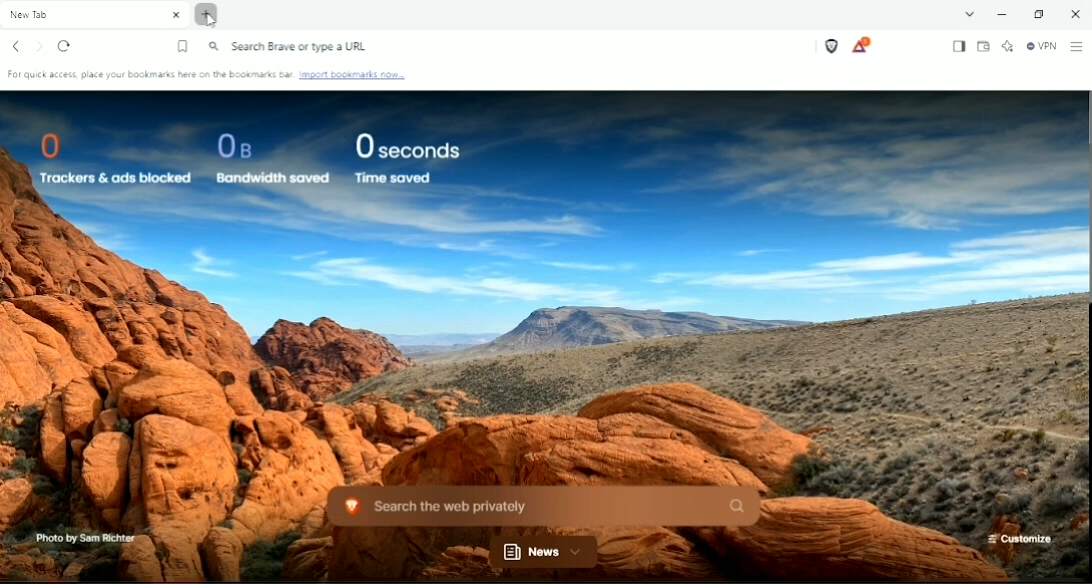  I want to click on New Tab, so click(210, 17).